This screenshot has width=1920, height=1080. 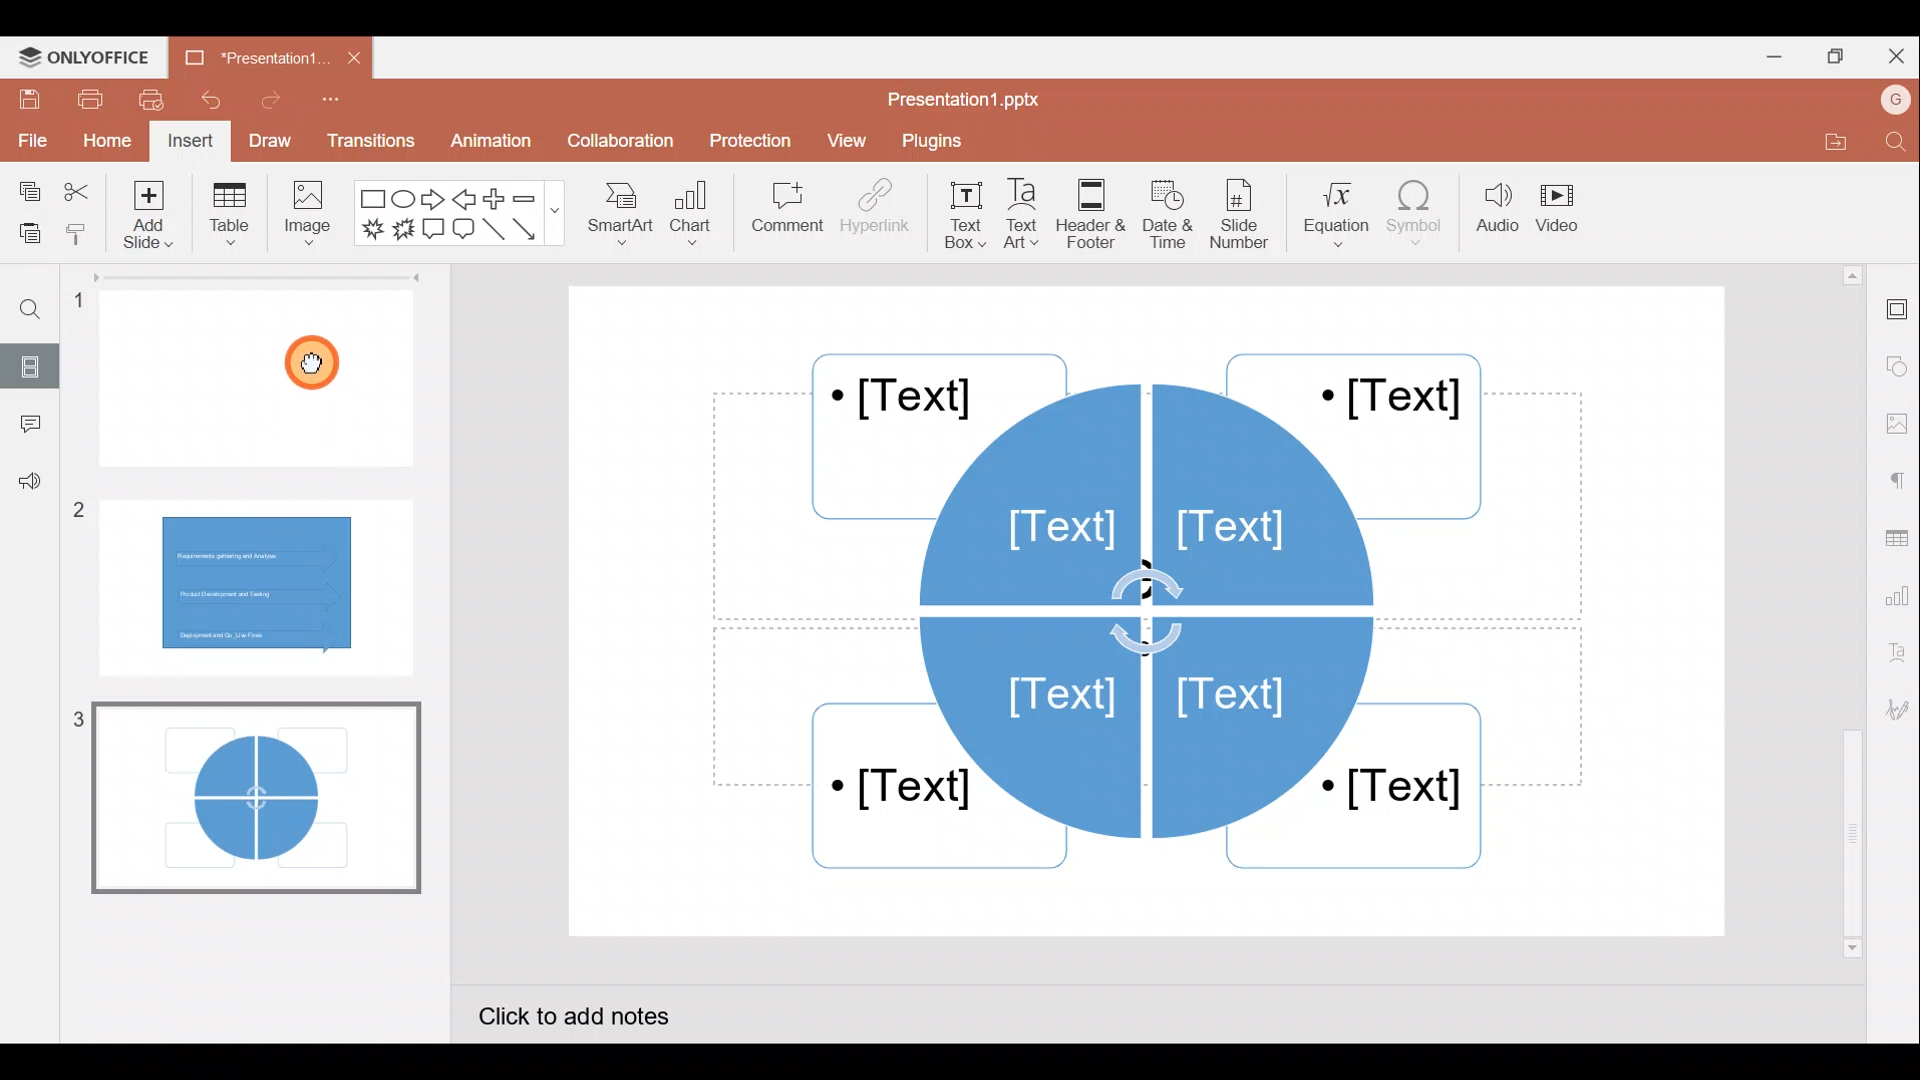 I want to click on Presentation slide, so click(x=1154, y=609).